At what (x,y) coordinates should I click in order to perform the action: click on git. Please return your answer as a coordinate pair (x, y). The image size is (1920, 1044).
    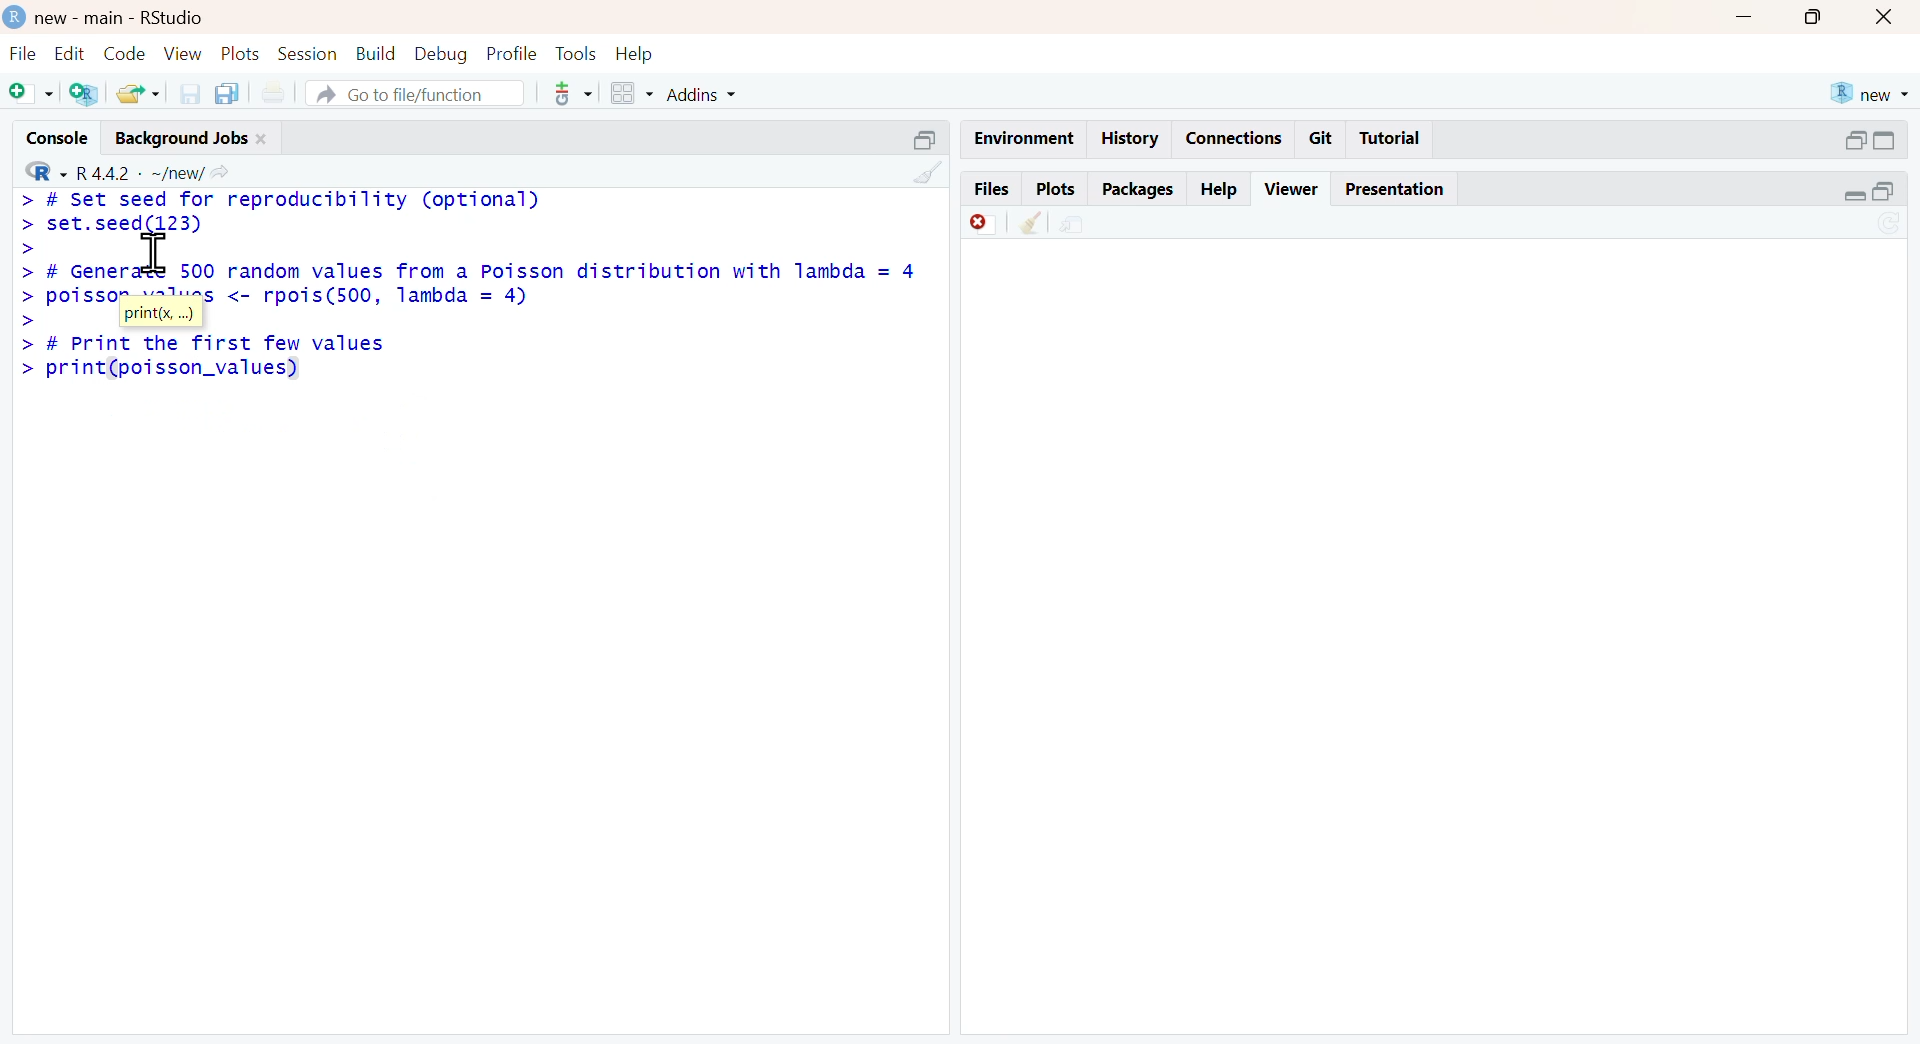
    Looking at the image, I should click on (1322, 138).